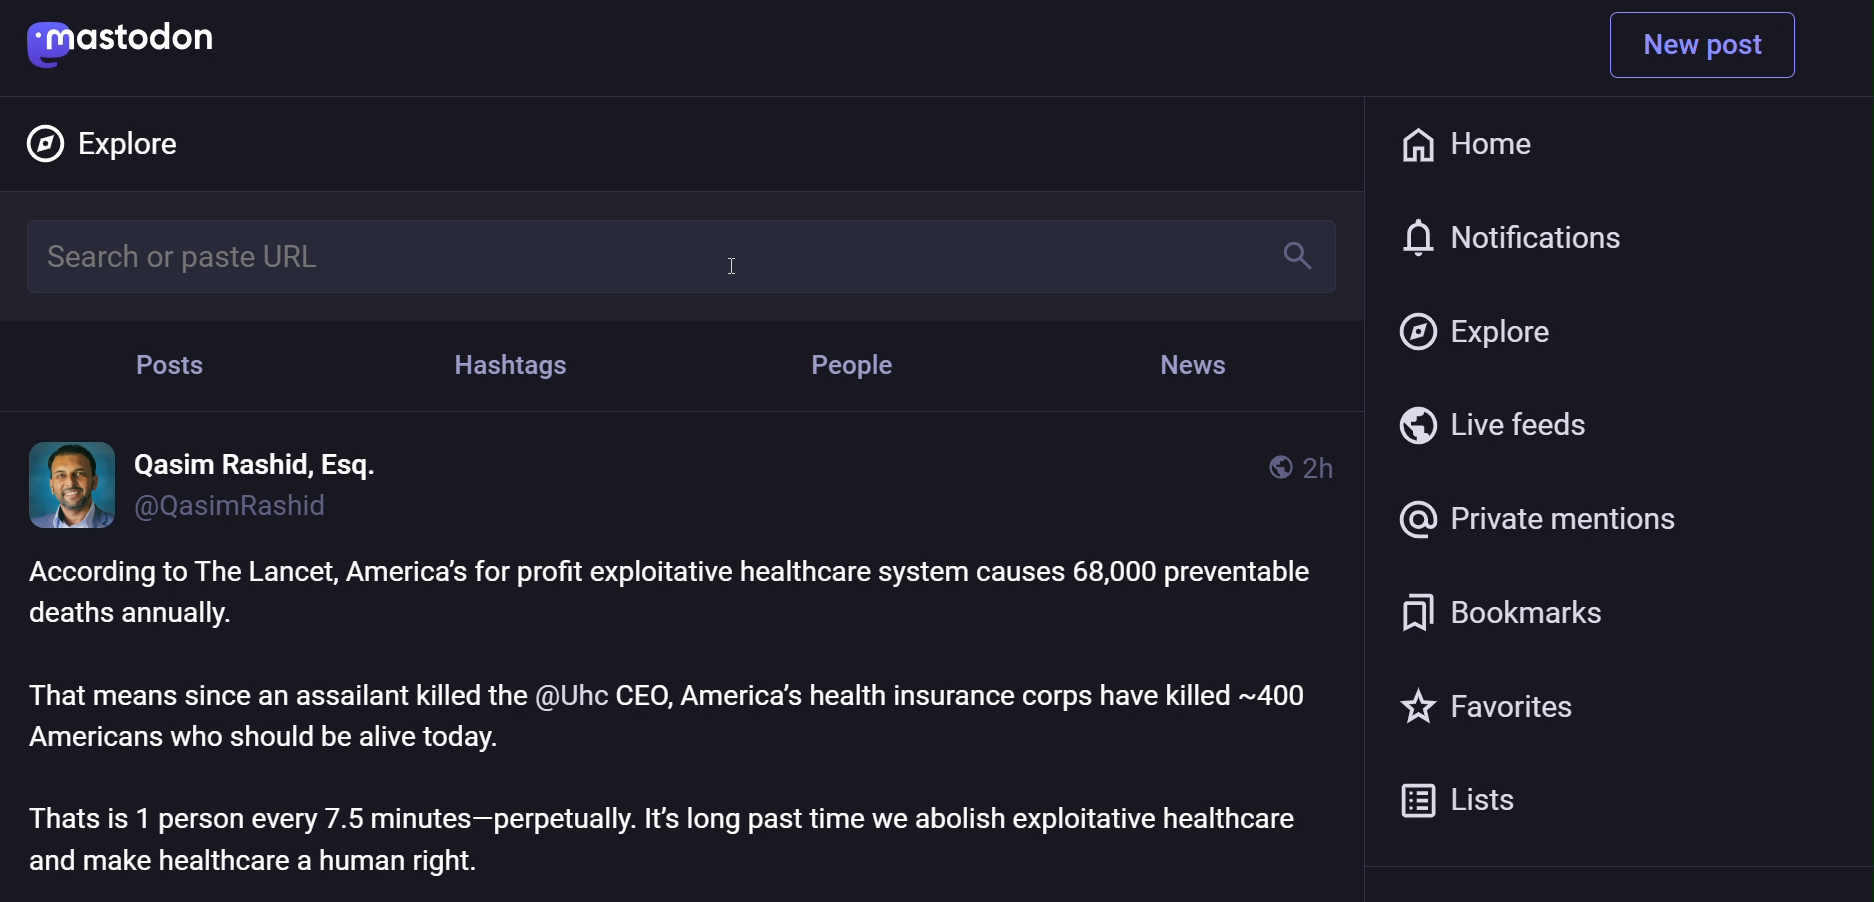  What do you see at coordinates (1463, 796) in the screenshot?
I see `list` at bounding box center [1463, 796].